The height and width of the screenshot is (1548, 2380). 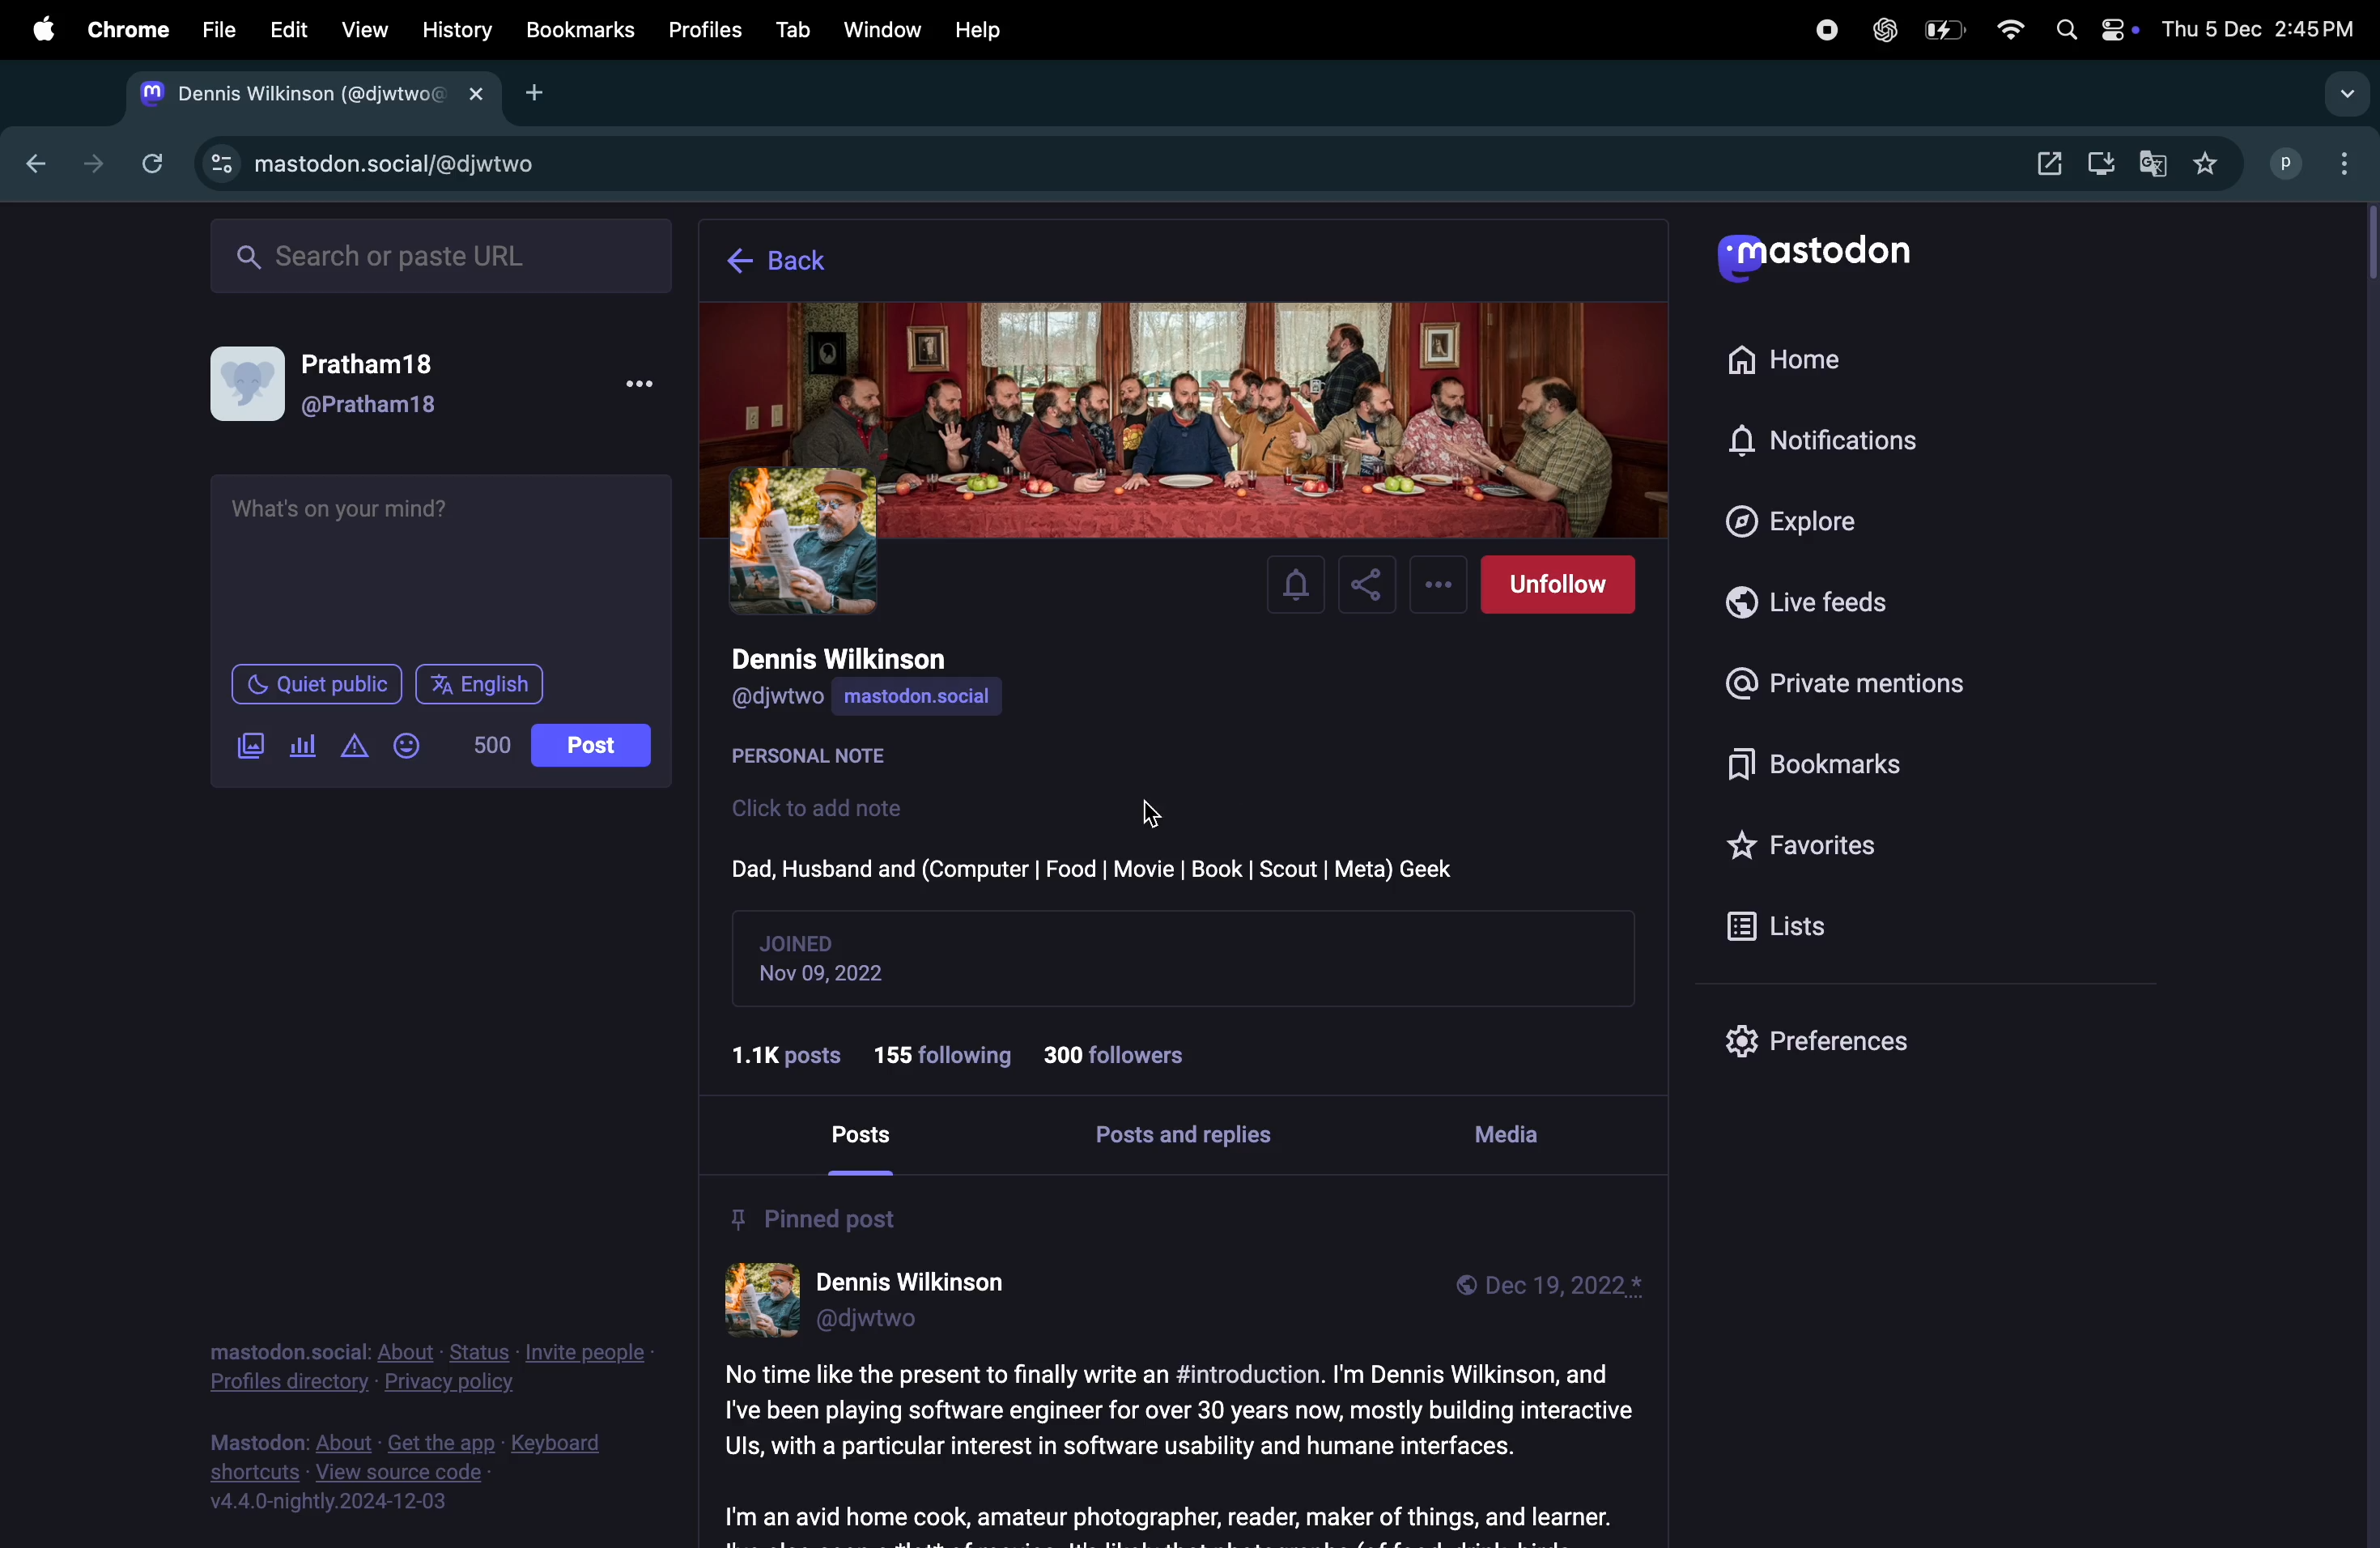 What do you see at coordinates (869, 659) in the screenshot?
I see `user name` at bounding box center [869, 659].